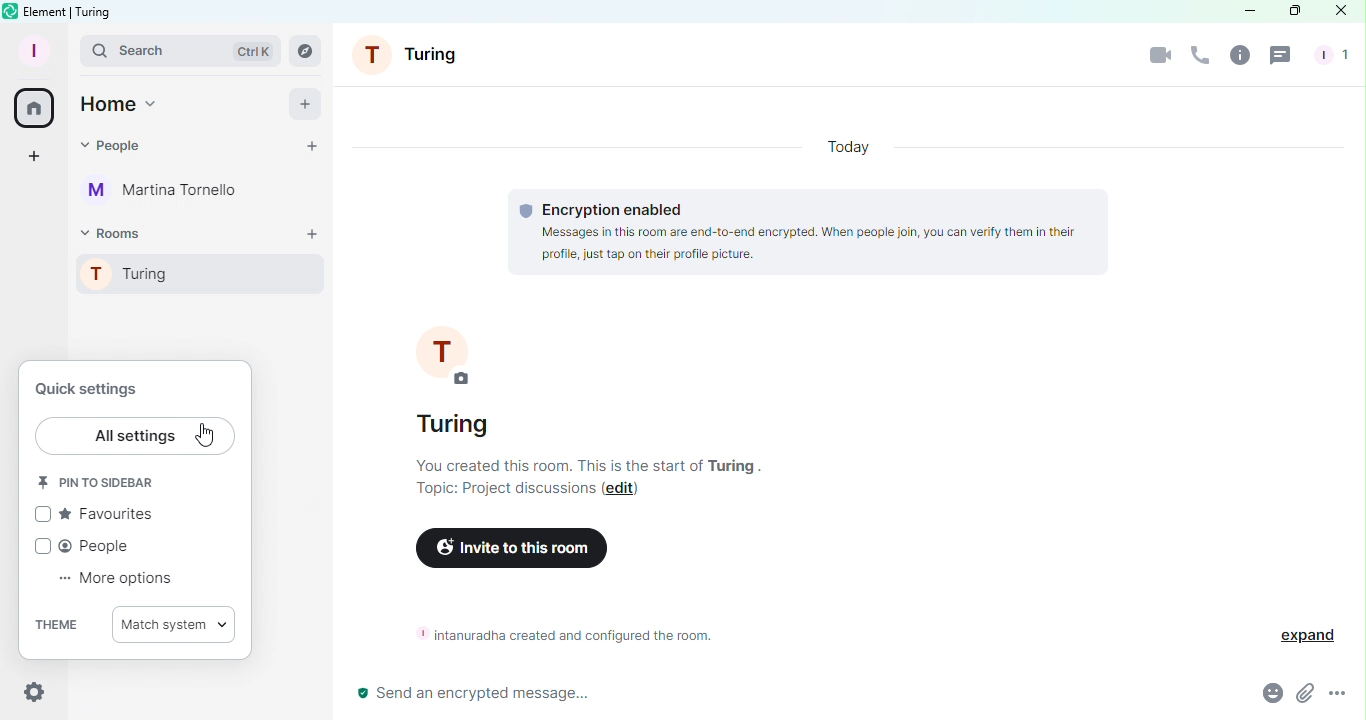  What do you see at coordinates (1199, 62) in the screenshot?
I see `Call` at bounding box center [1199, 62].